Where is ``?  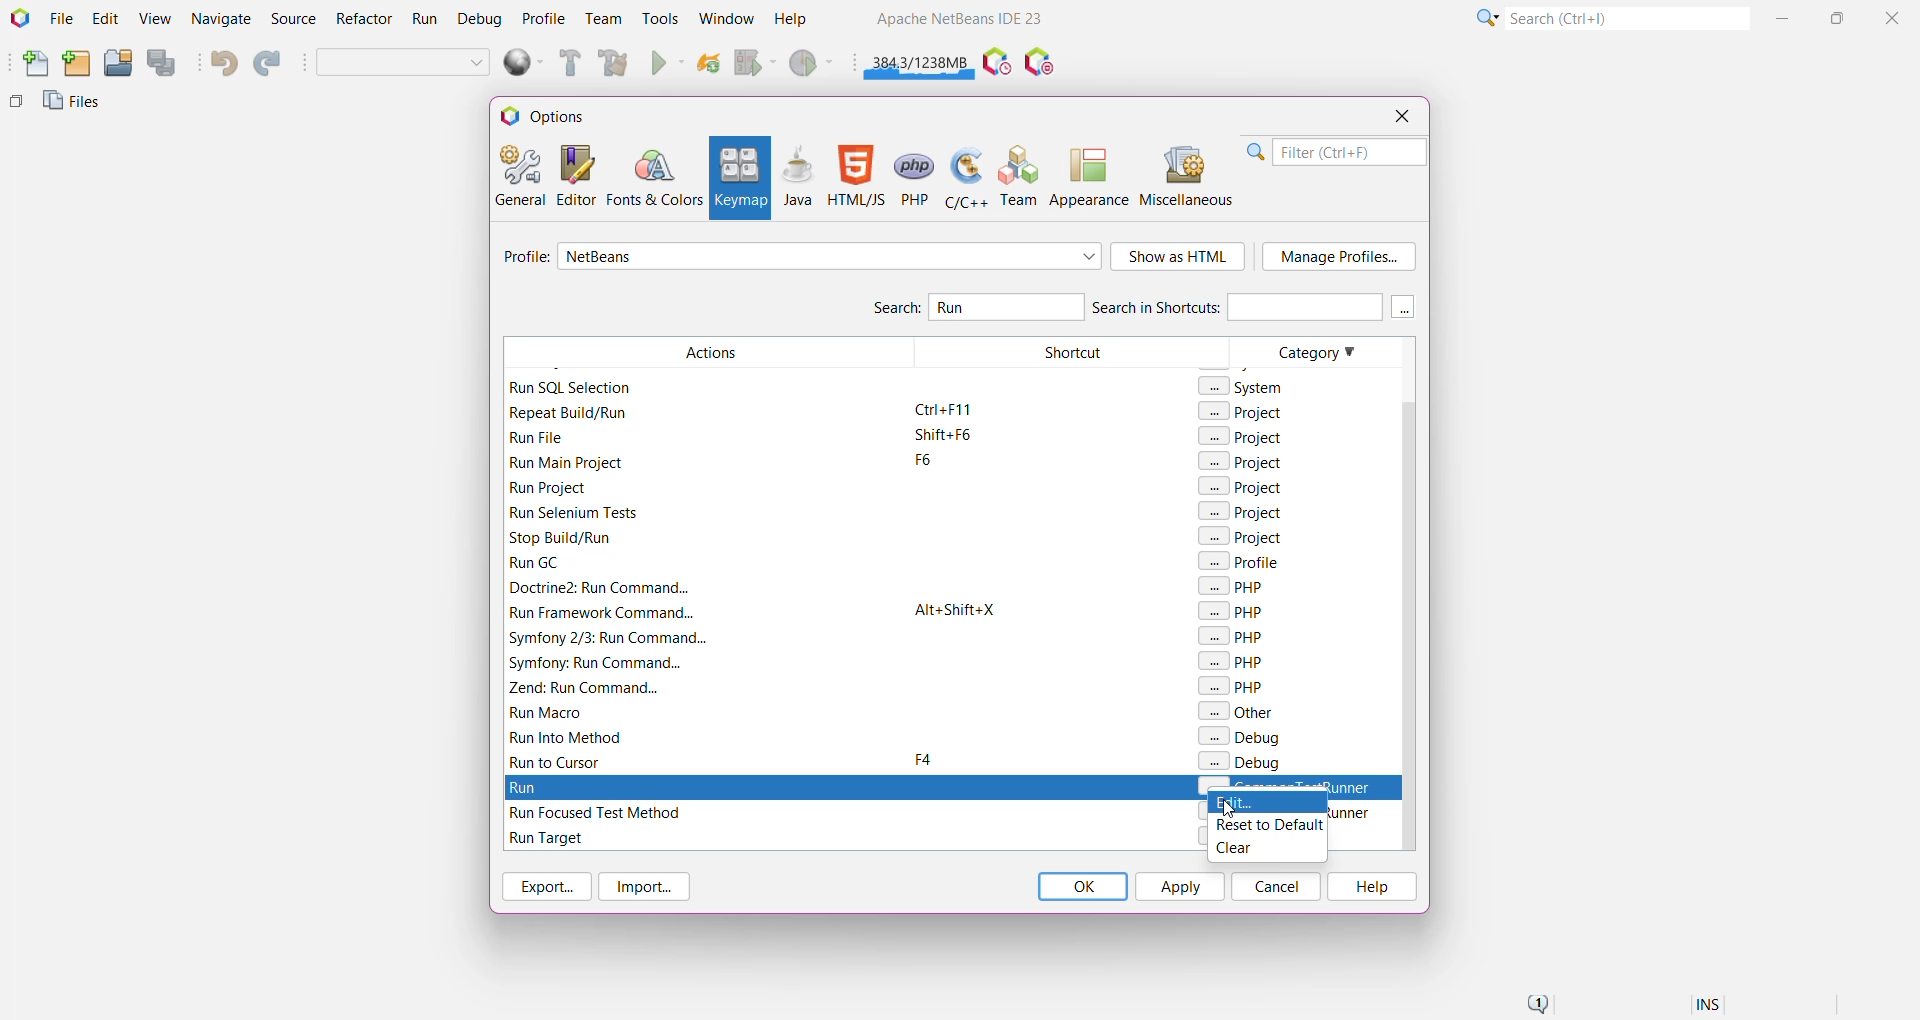  is located at coordinates (523, 63).